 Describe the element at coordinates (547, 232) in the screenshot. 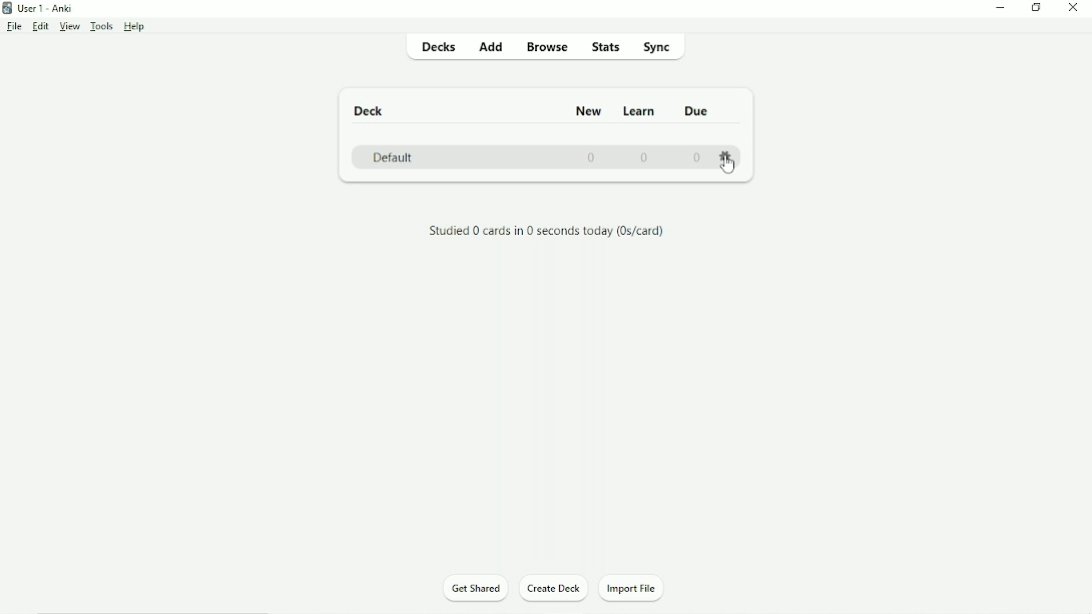

I see `Studied 0 cards in 0 seconds today.` at that location.